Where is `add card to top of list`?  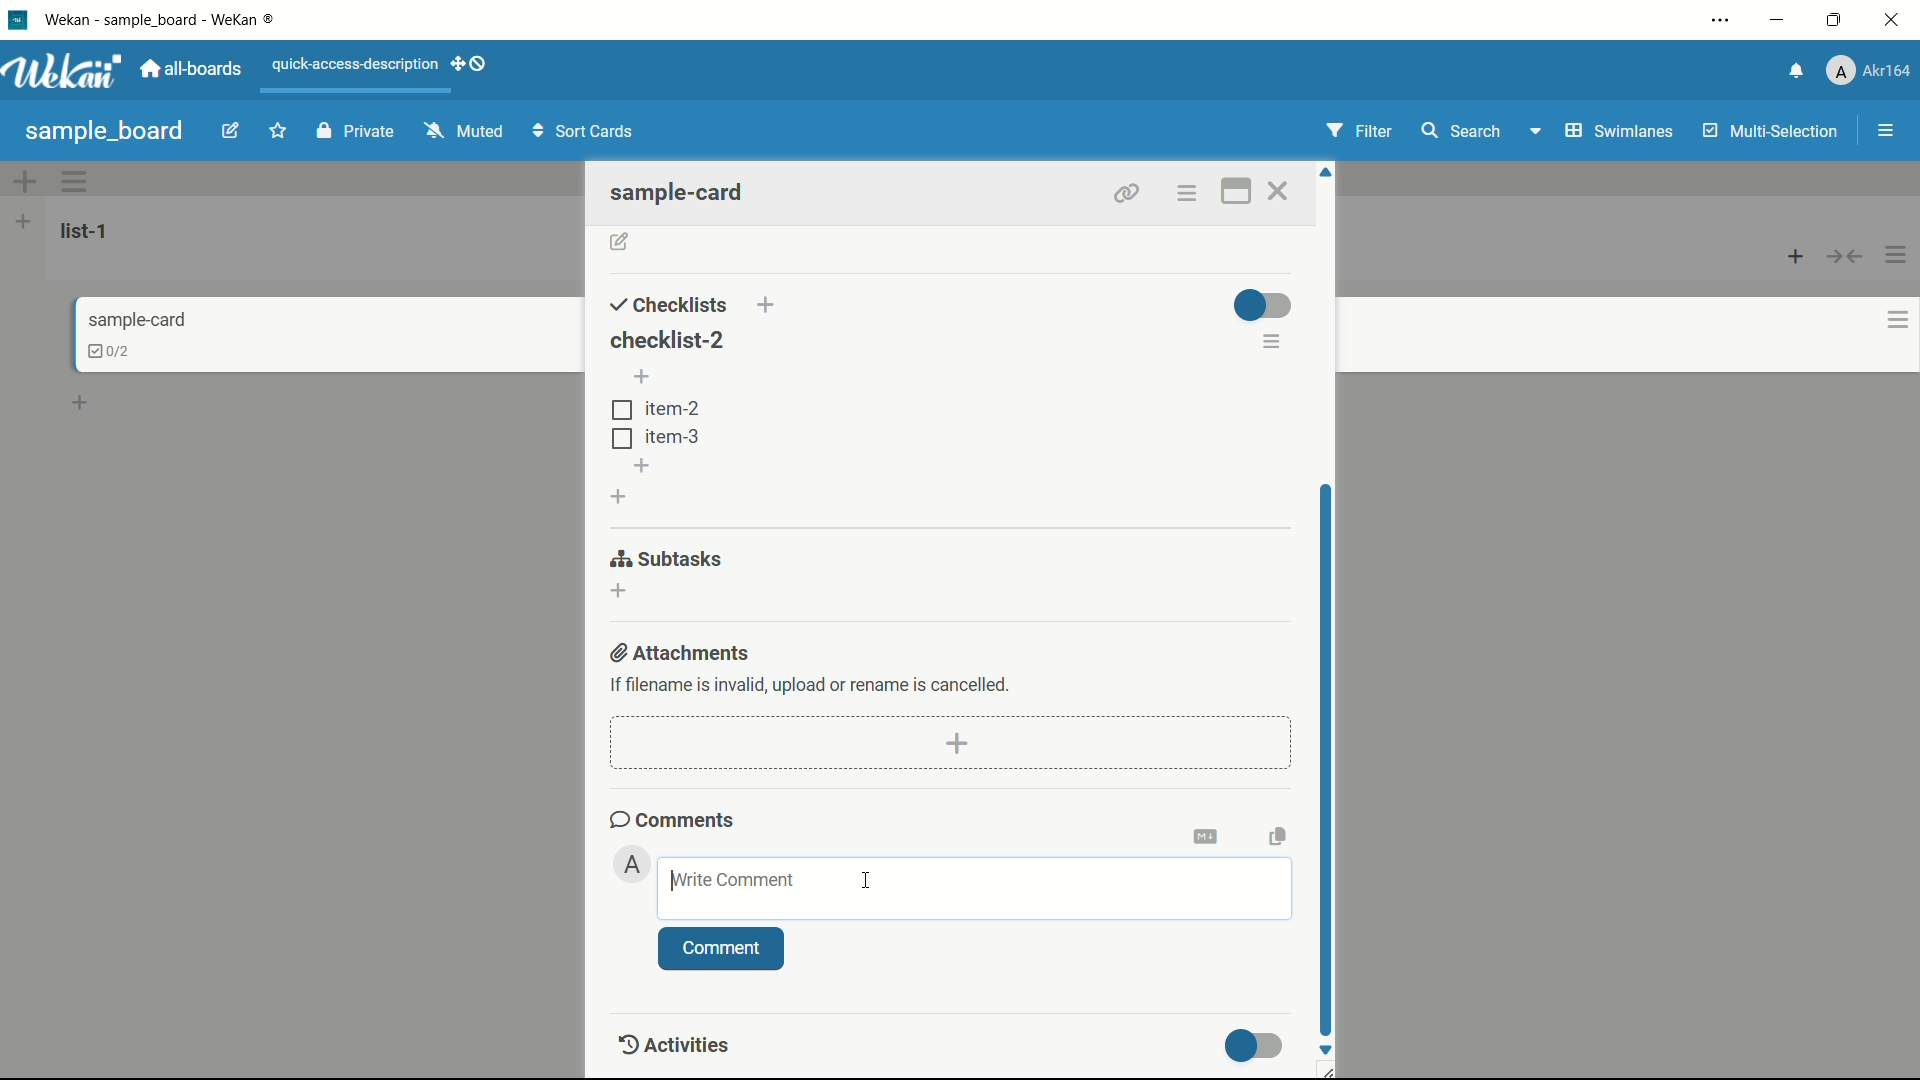 add card to top of list is located at coordinates (1797, 258).